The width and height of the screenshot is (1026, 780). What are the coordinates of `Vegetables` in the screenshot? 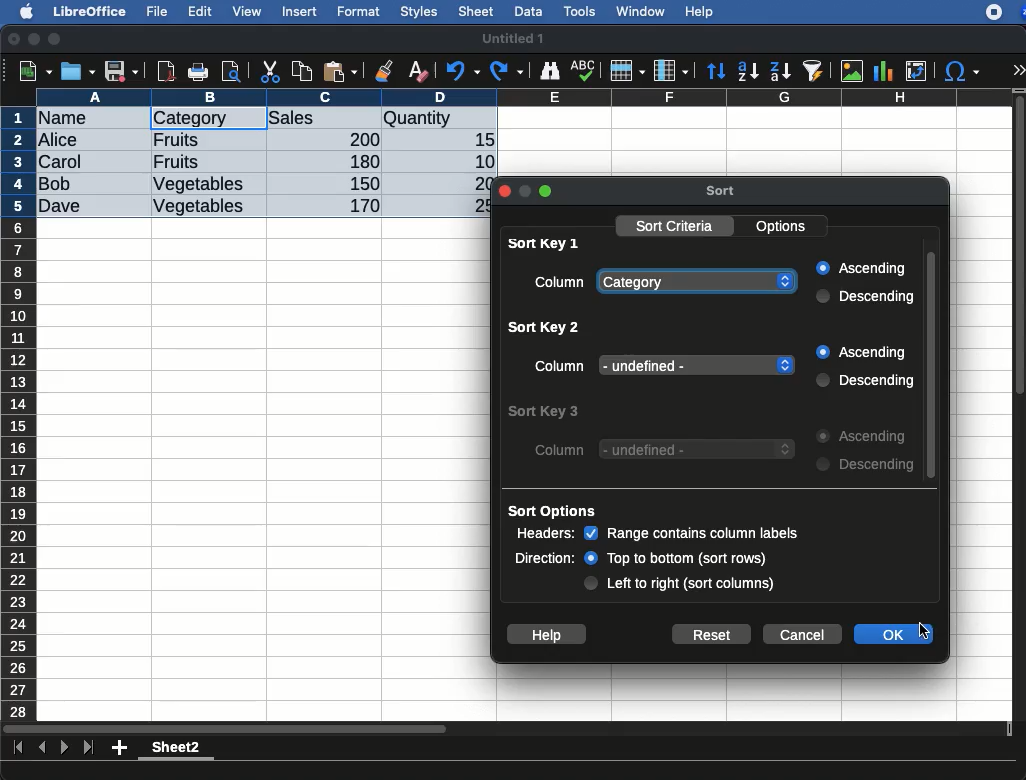 It's located at (198, 207).